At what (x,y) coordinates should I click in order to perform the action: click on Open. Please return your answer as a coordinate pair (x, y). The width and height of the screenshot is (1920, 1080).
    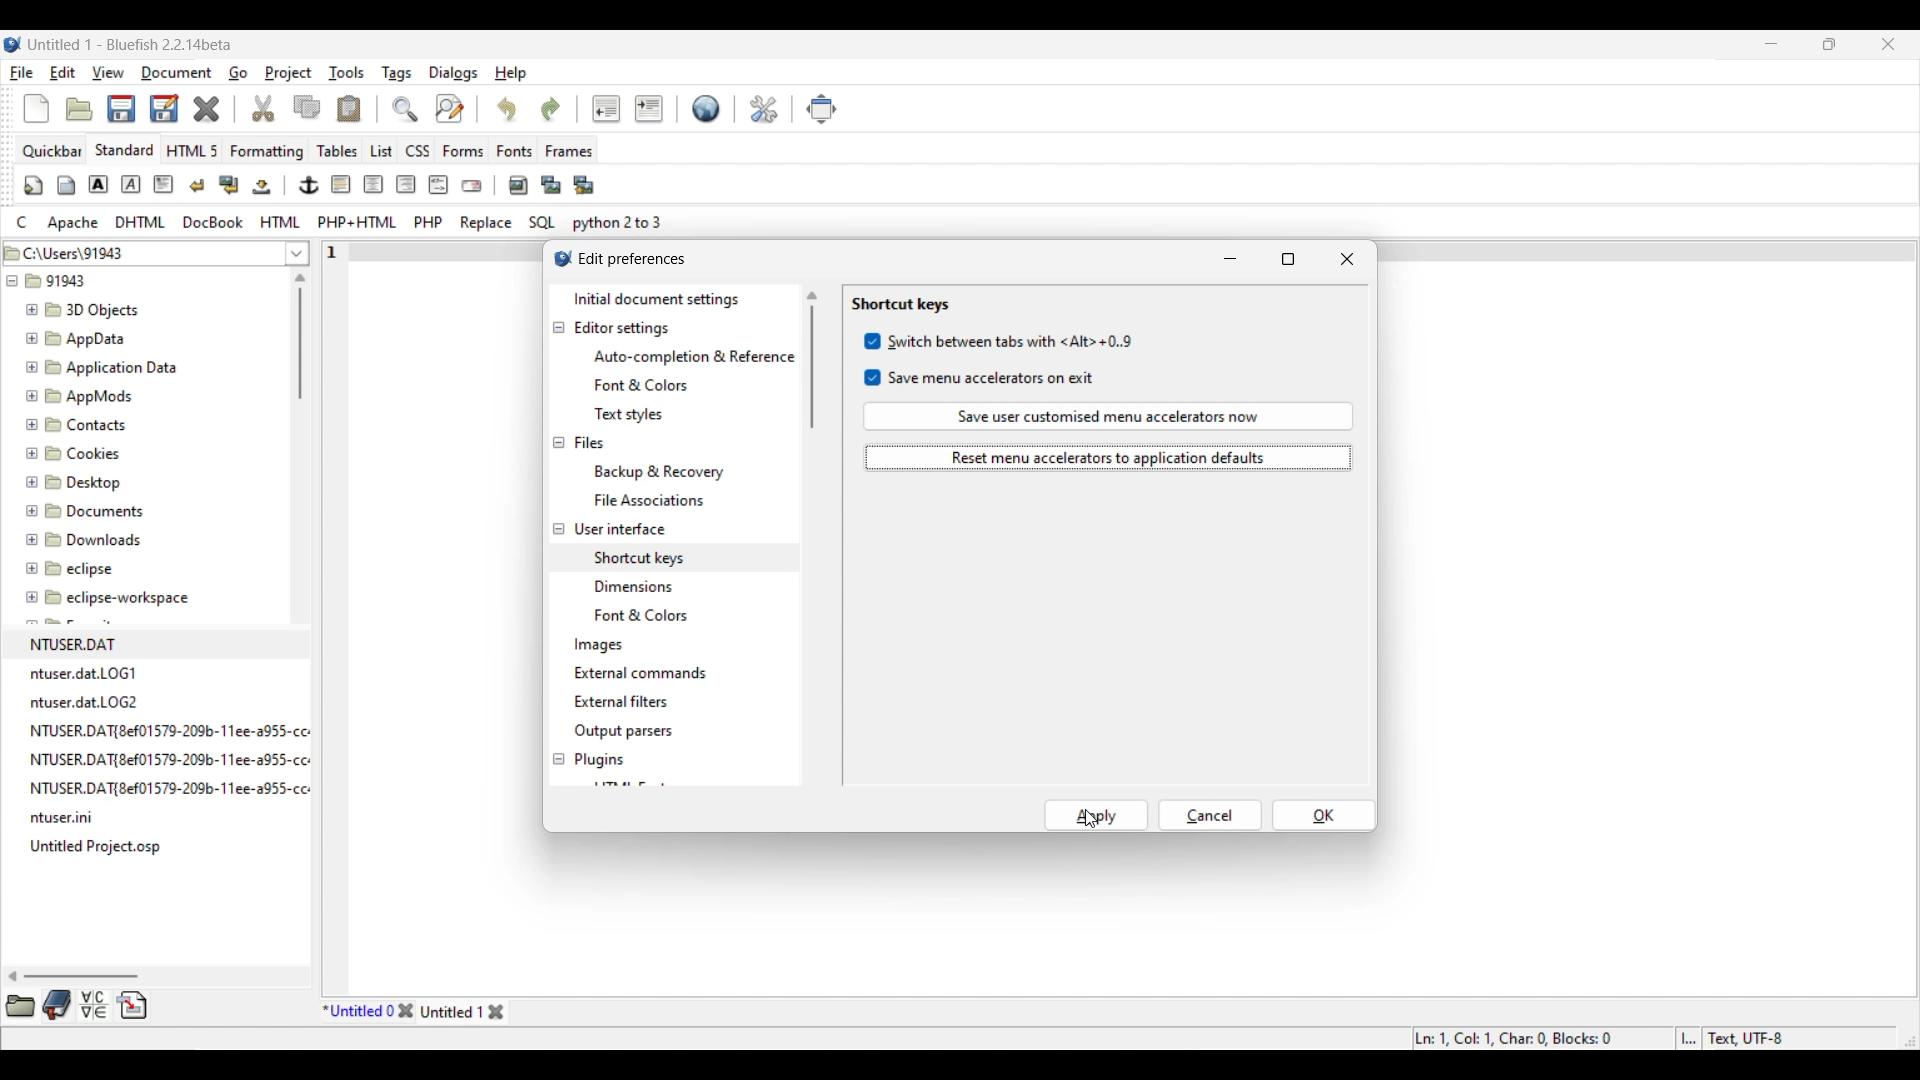
    Looking at the image, I should click on (79, 109).